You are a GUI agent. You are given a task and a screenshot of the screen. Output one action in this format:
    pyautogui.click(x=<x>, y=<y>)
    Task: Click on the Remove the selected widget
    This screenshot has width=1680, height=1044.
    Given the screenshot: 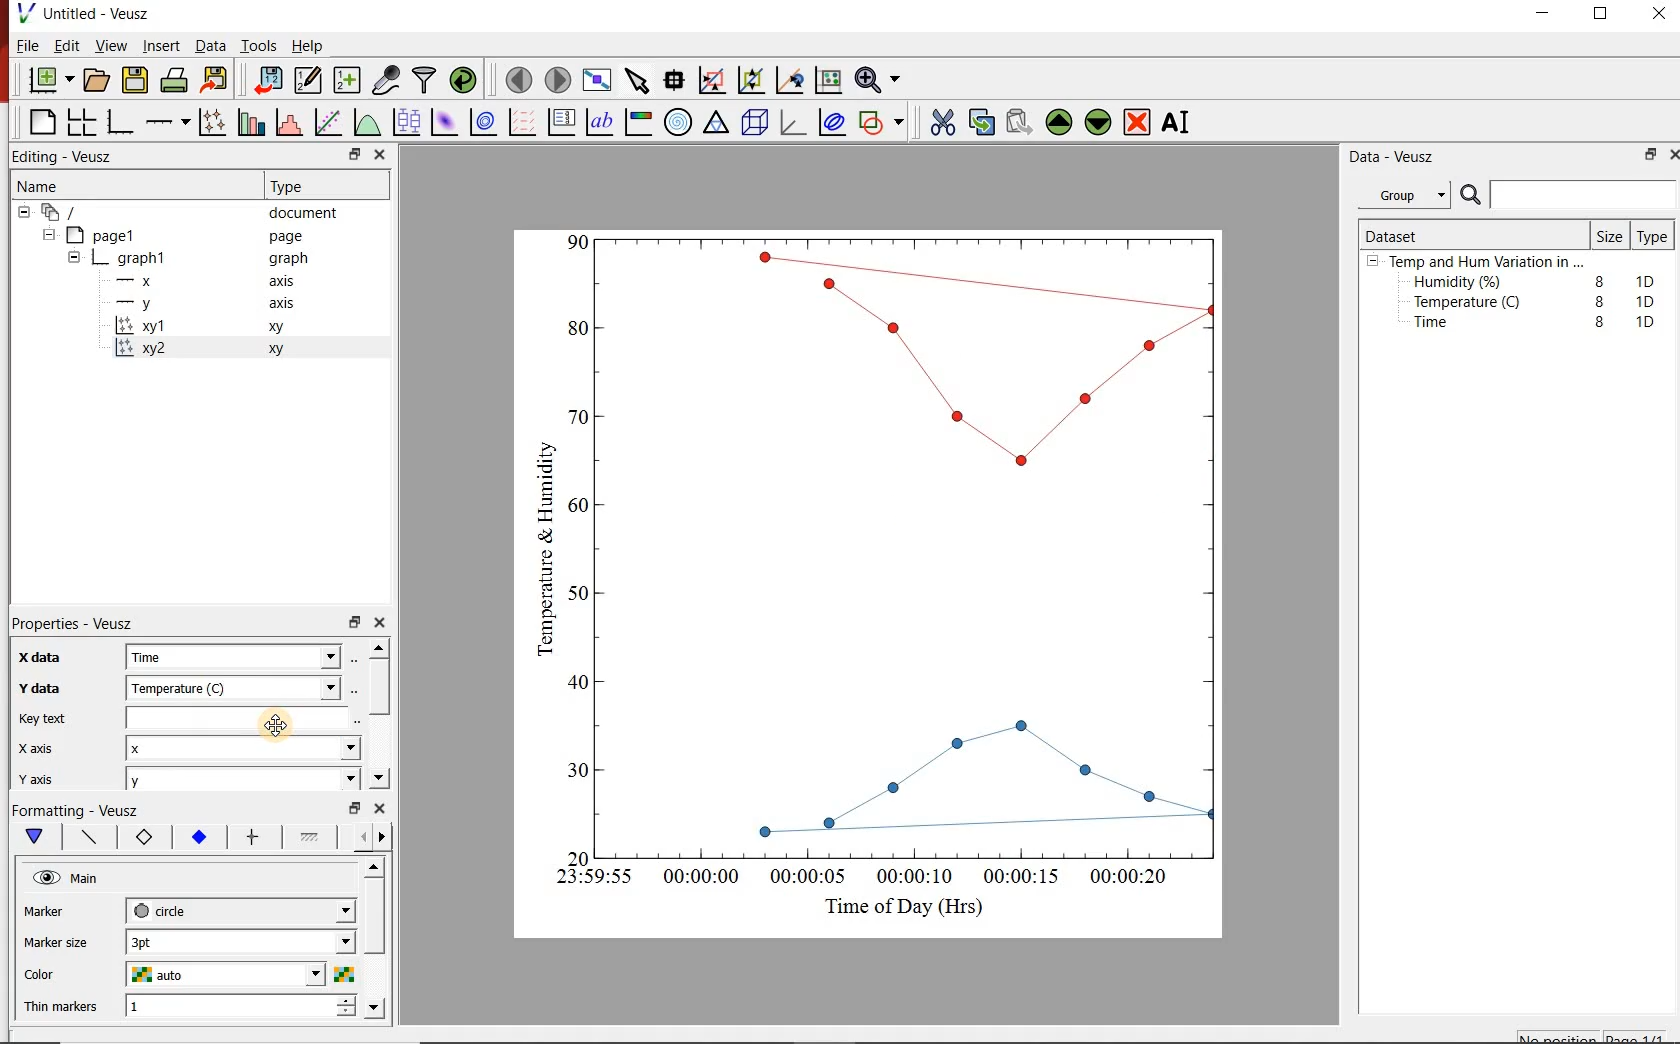 What is the action you would take?
    pyautogui.click(x=1139, y=122)
    